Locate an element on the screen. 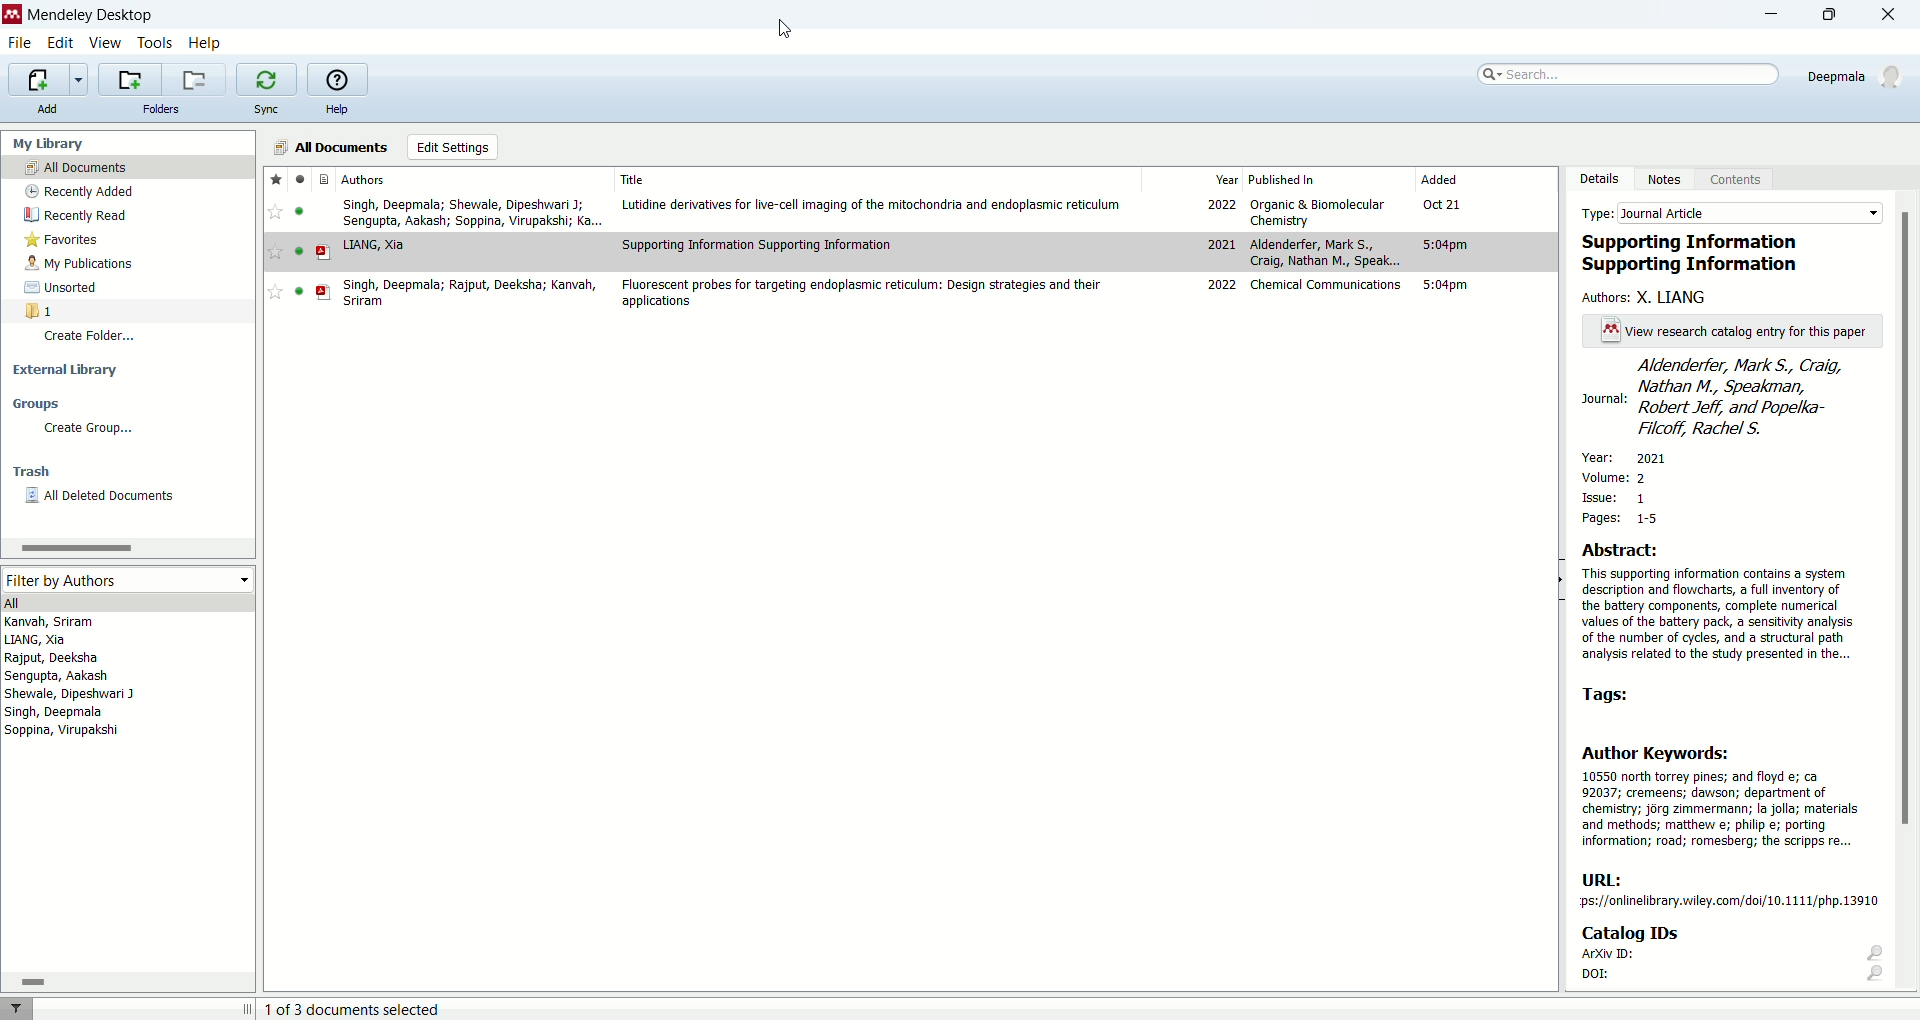  favorite is located at coordinates (275, 251).